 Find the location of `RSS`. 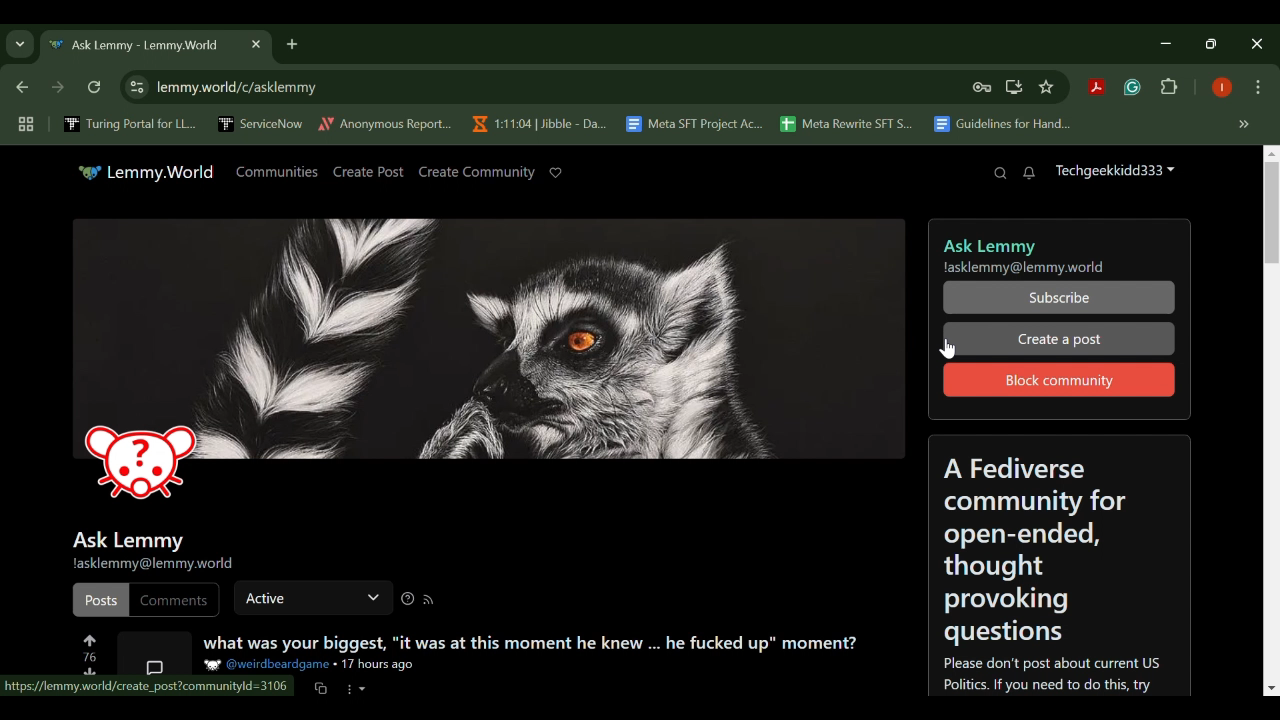

RSS is located at coordinates (427, 600).